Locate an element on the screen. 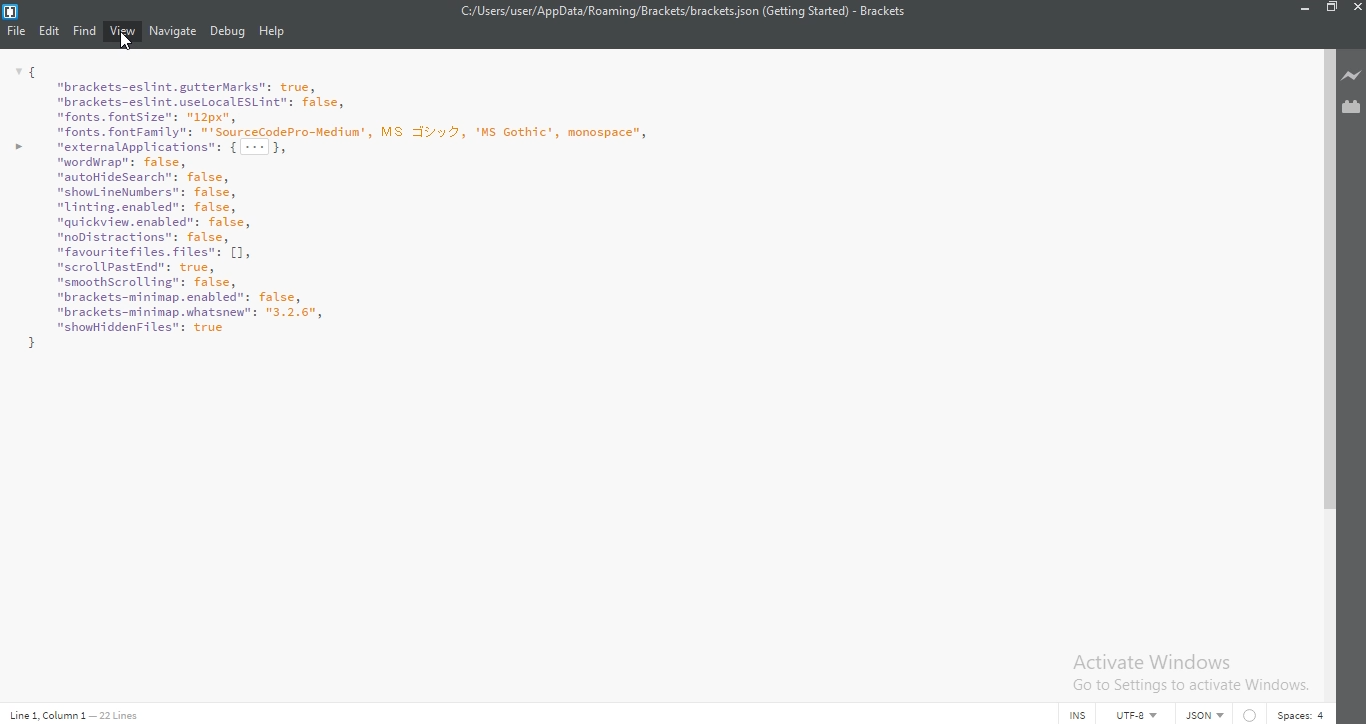 This screenshot has width=1366, height=724. Minimise is located at coordinates (1306, 9).